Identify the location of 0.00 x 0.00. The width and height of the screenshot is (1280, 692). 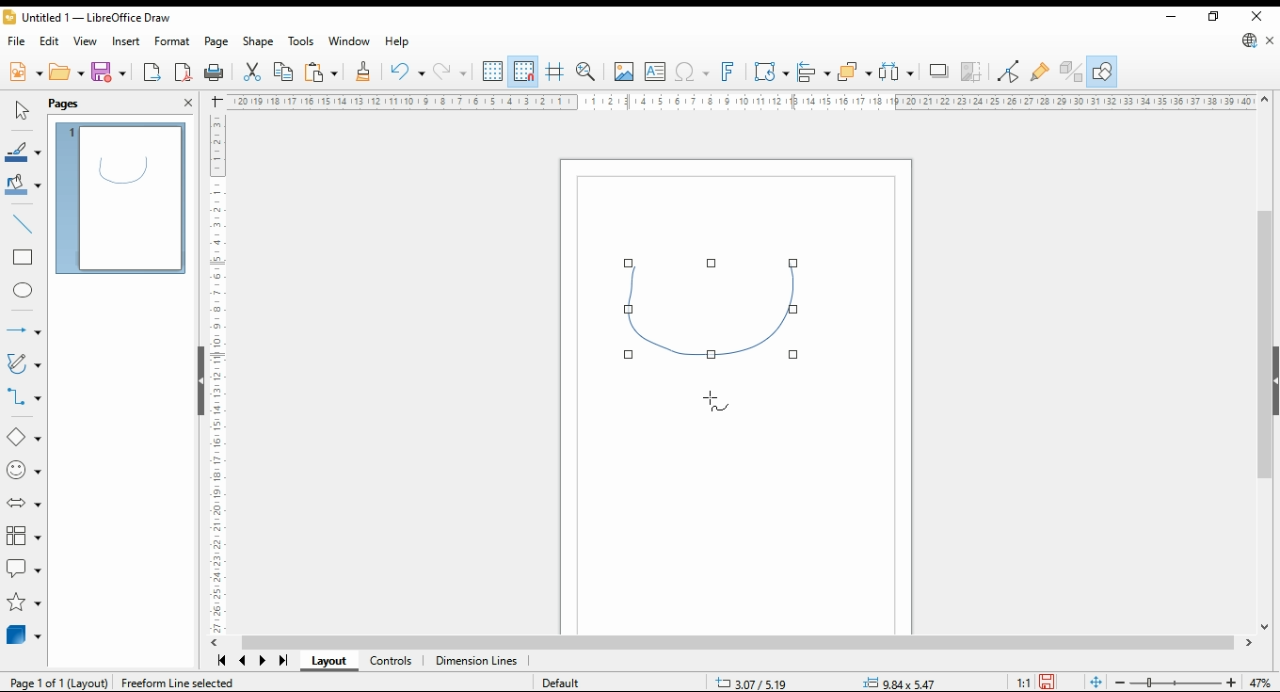
(900, 680).